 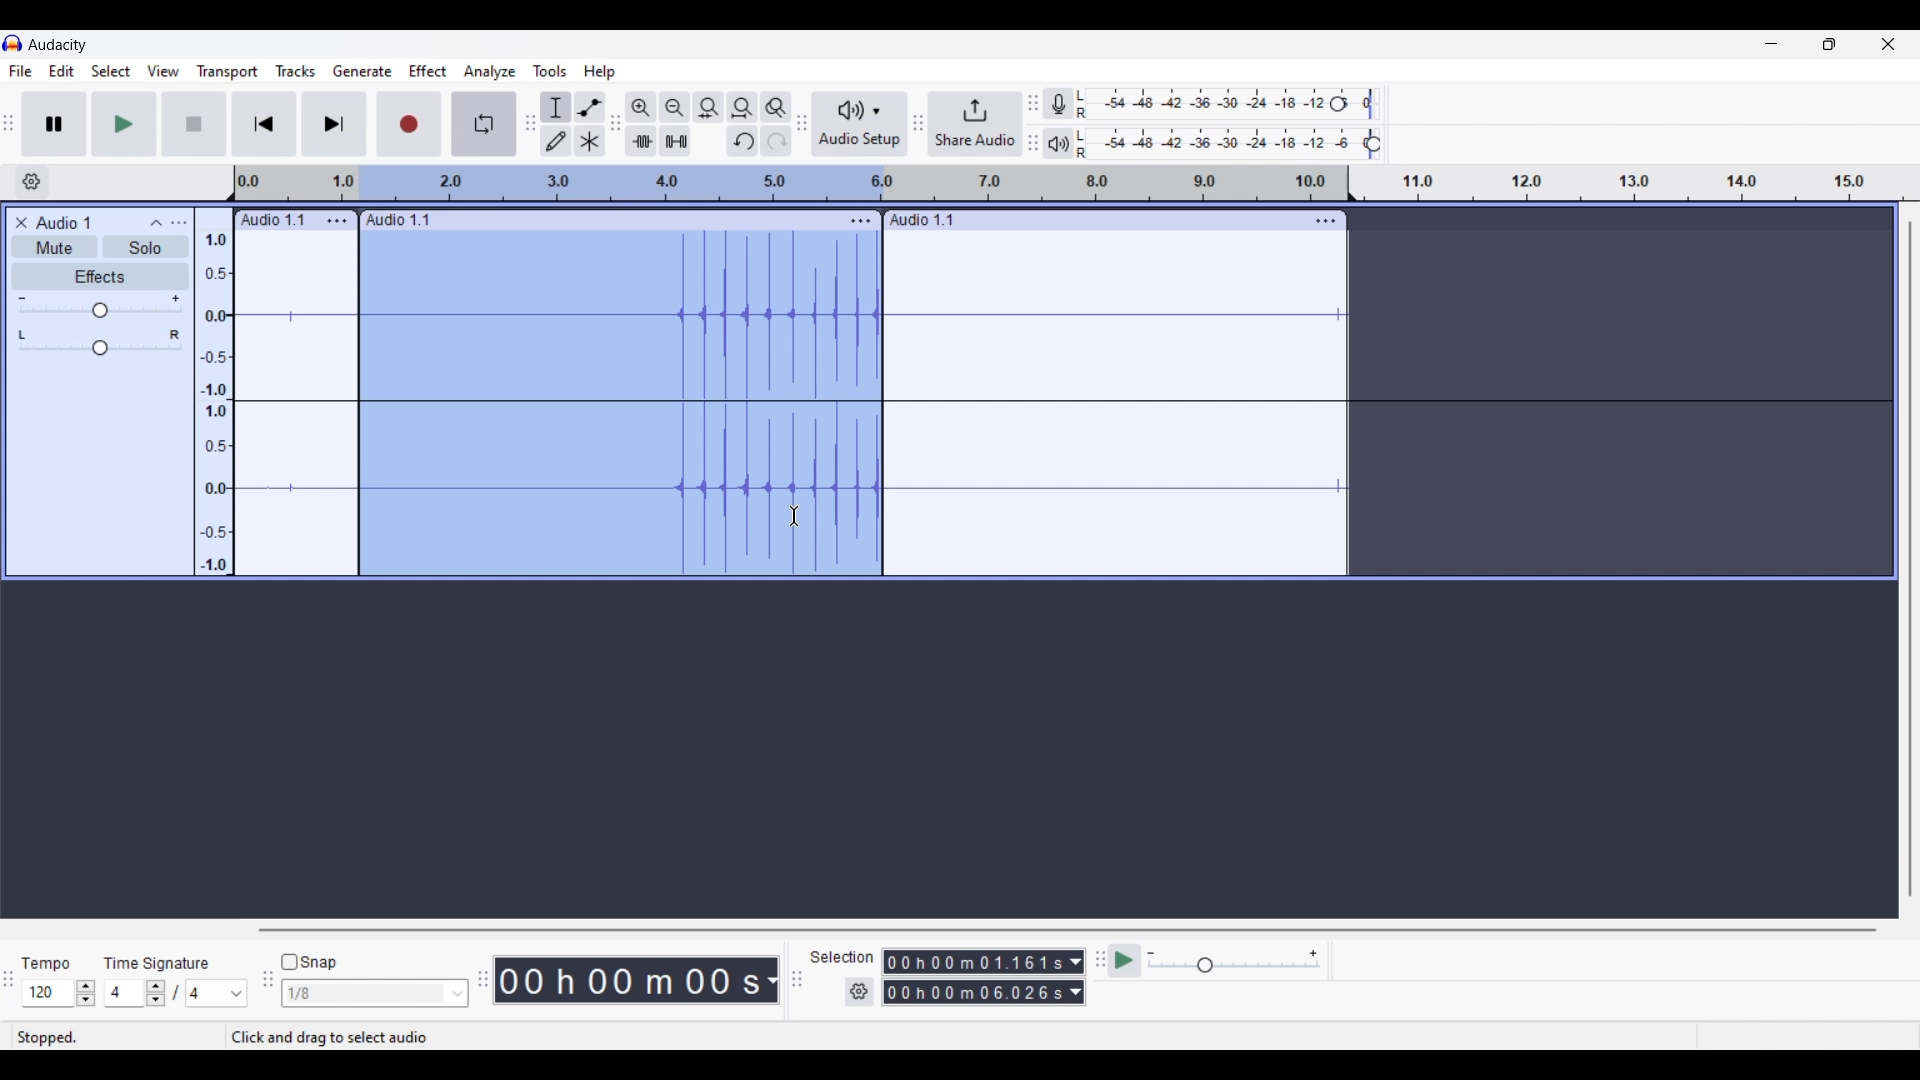 I want to click on Timeline options, so click(x=32, y=182).